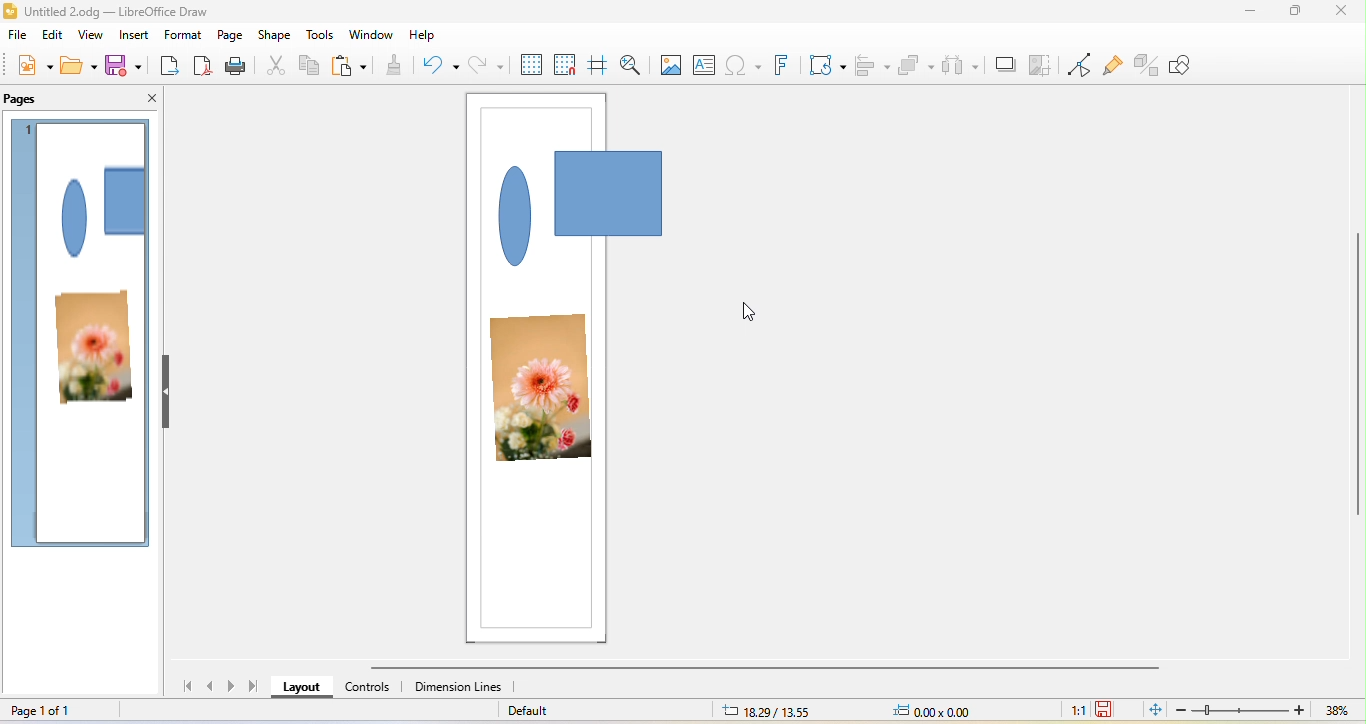 This screenshot has height=724, width=1366. I want to click on window, so click(371, 34).